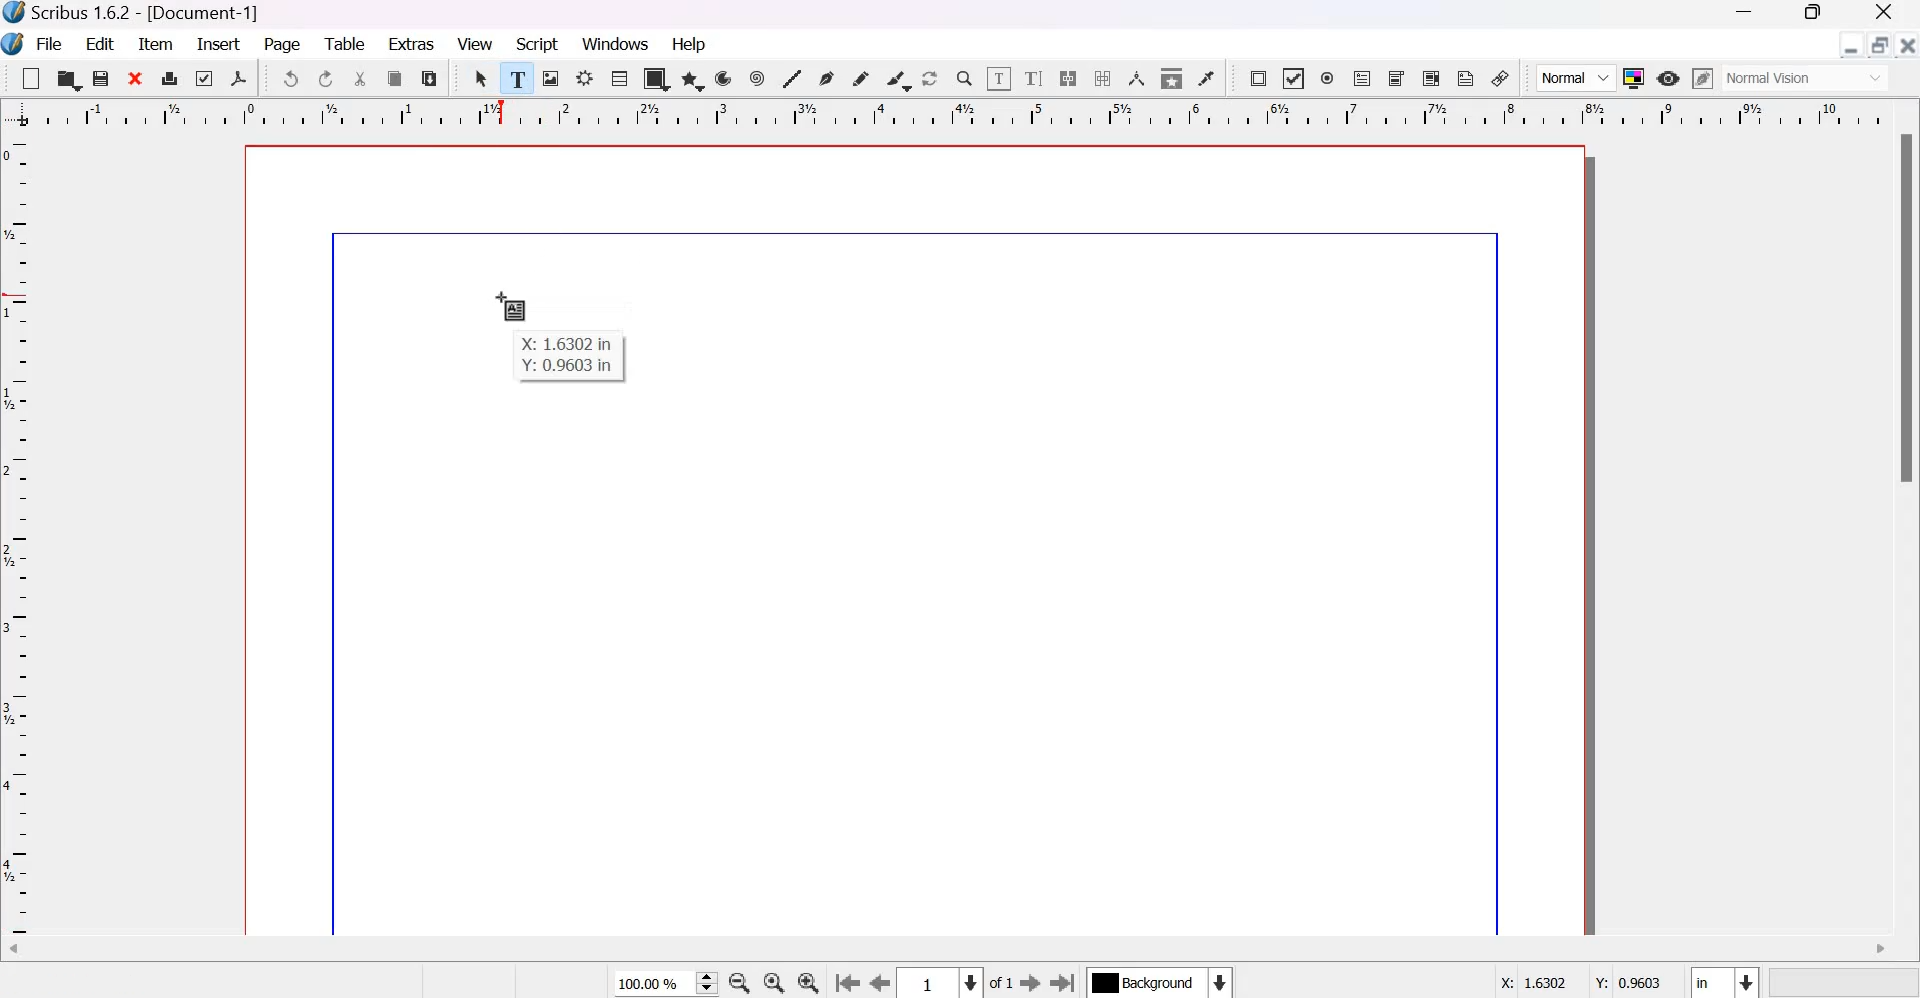 Image resolution: width=1920 pixels, height=998 pixels. What do you see at coordinates (881, 984) in the screenshot?
I see `go to the previous page` at bounding box center [881, 984].